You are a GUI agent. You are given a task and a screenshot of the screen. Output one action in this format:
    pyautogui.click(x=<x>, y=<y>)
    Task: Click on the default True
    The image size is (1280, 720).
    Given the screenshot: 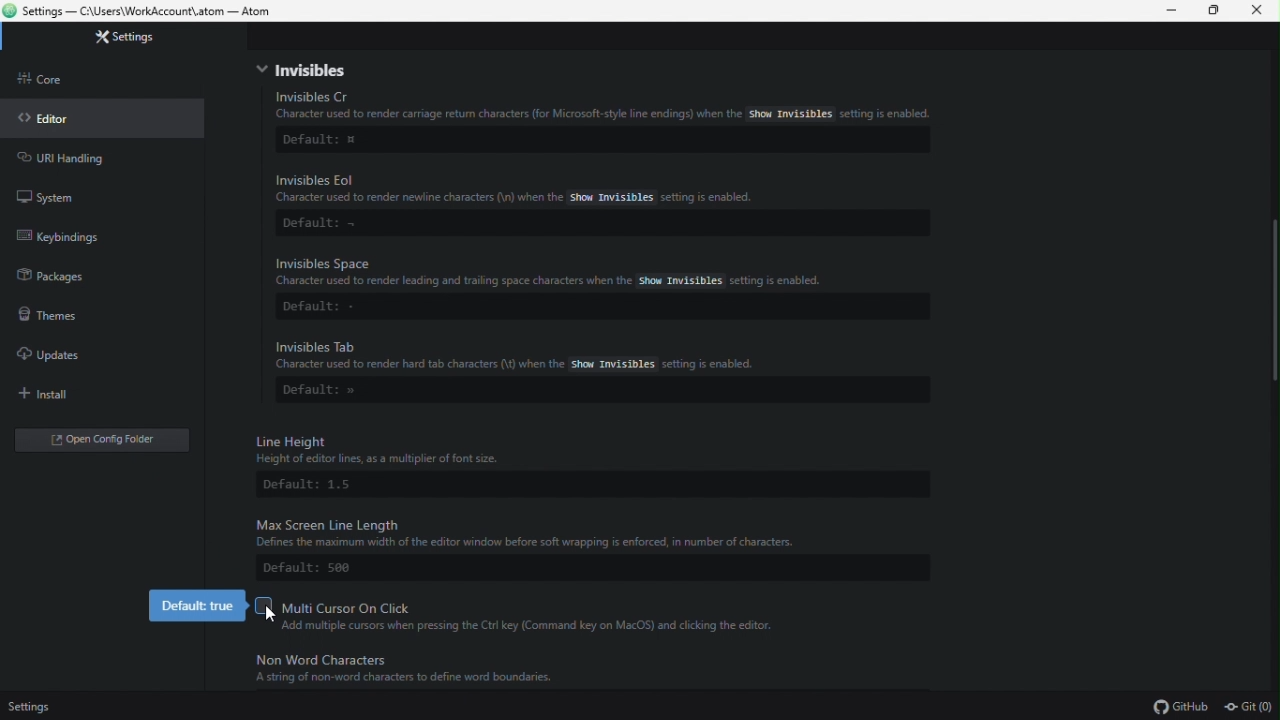 What is the action you would take?
    pyautogui.click(x=196, y=603)
    